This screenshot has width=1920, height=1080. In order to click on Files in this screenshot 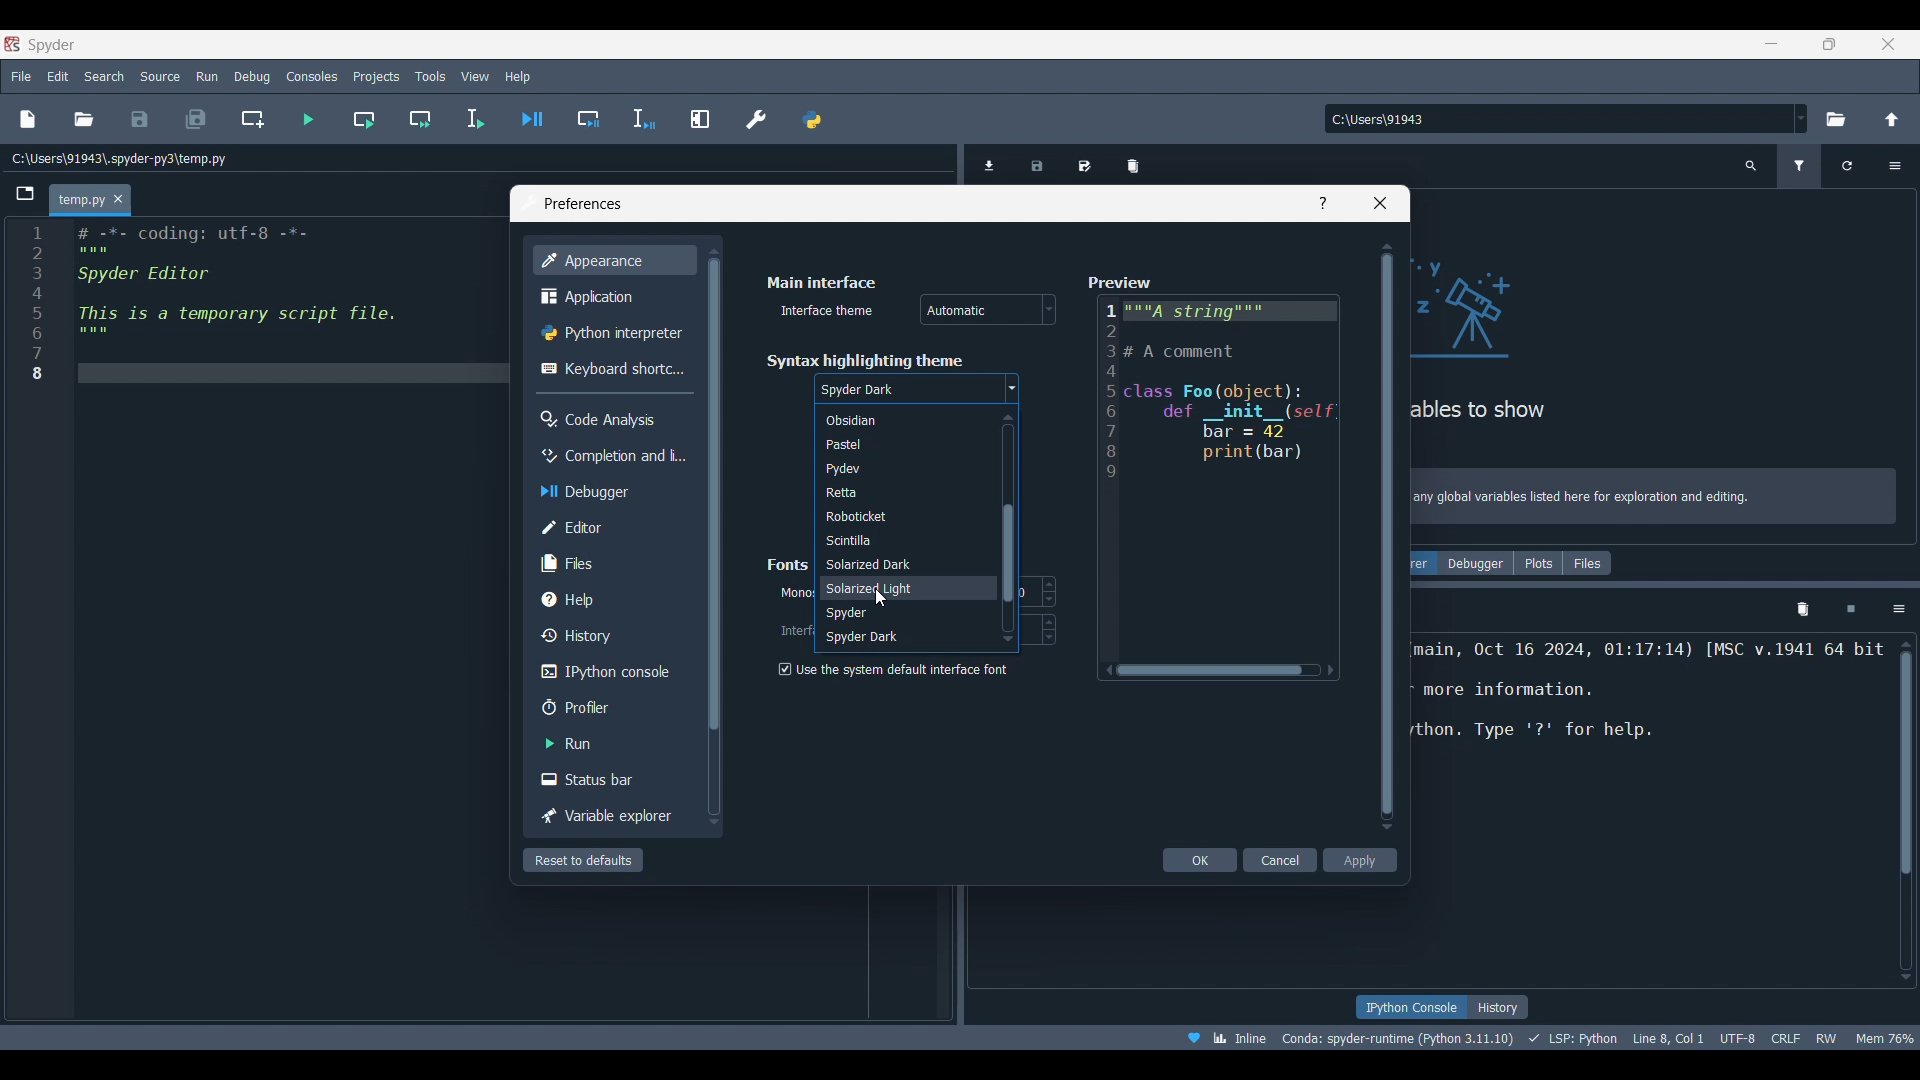, I will do `click(1587, 563)`.